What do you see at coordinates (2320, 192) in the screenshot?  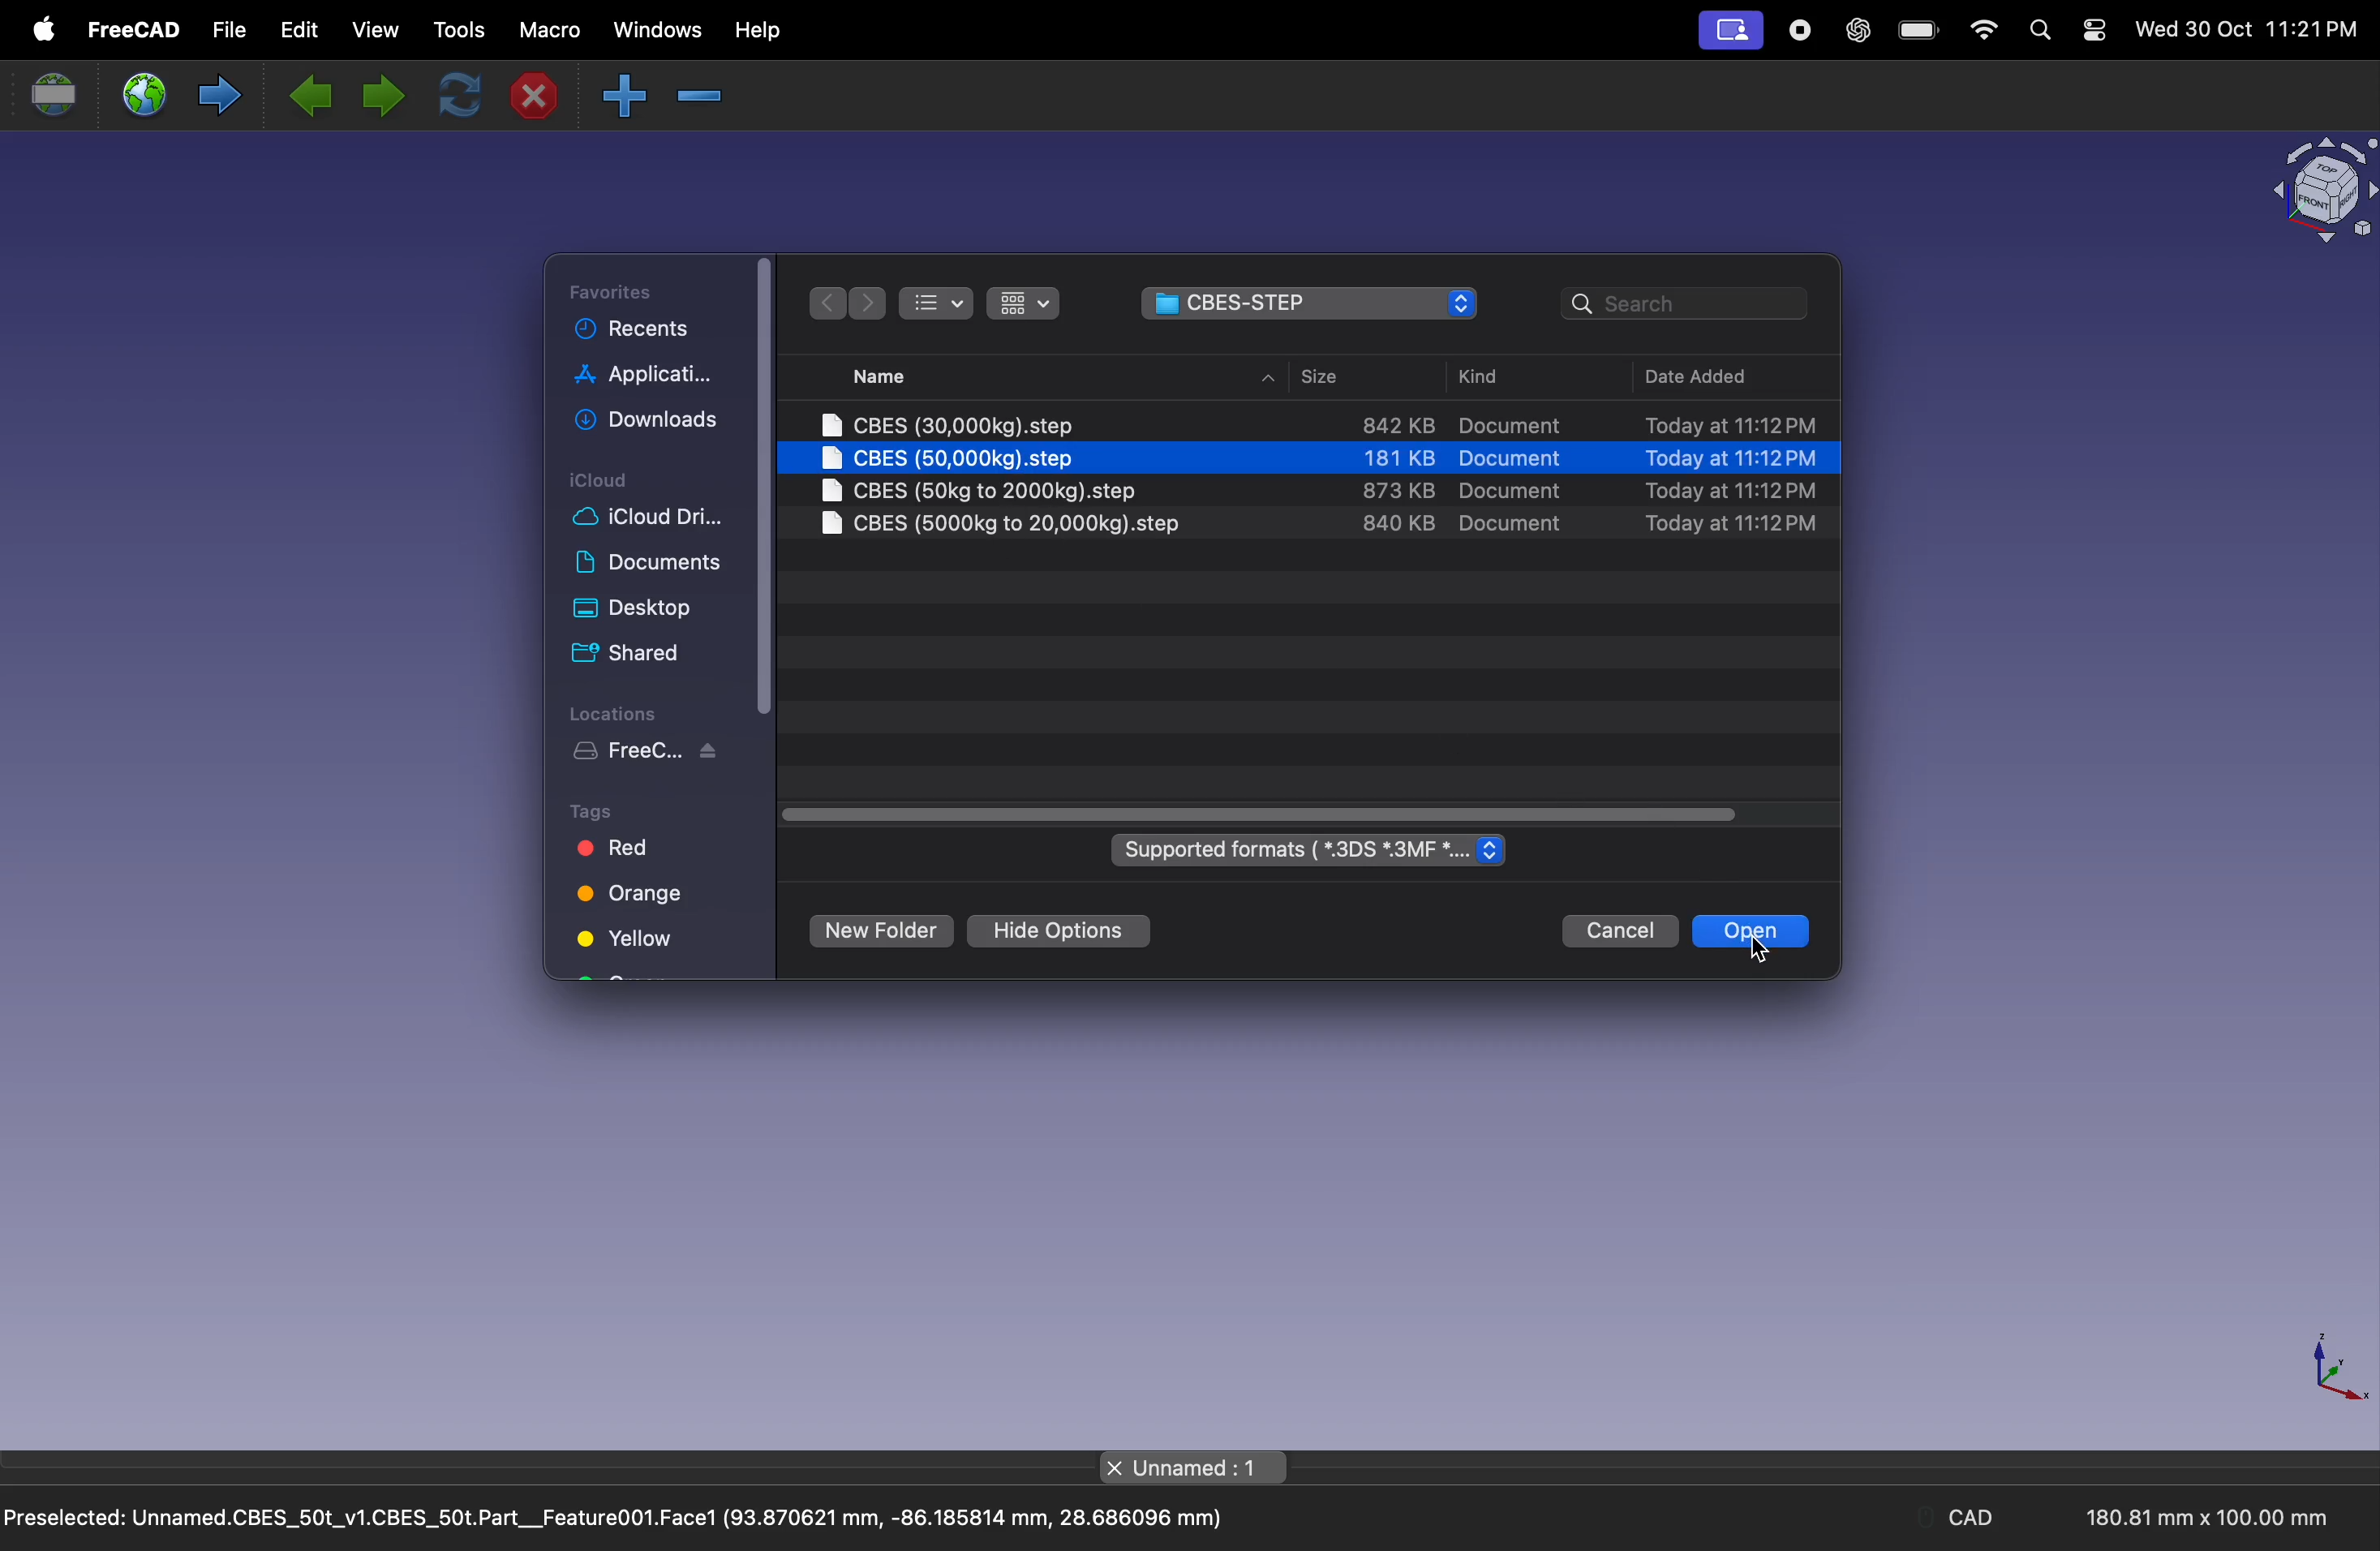 I see `object view` at bounding box center [2320, 192].